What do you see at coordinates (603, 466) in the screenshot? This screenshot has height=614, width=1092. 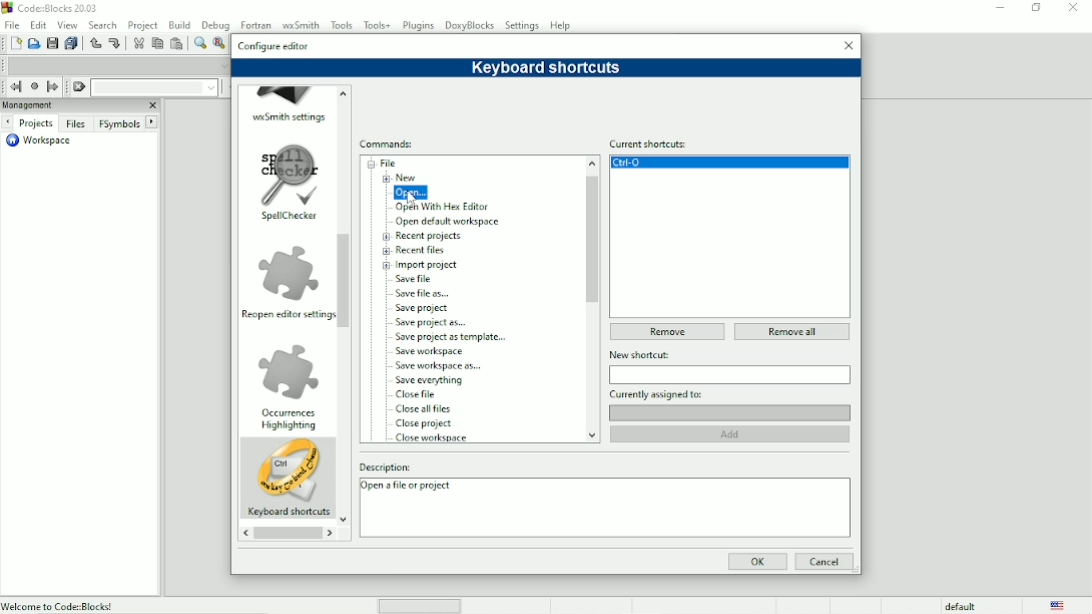 I see `Description` at bounding box center [603, 466].